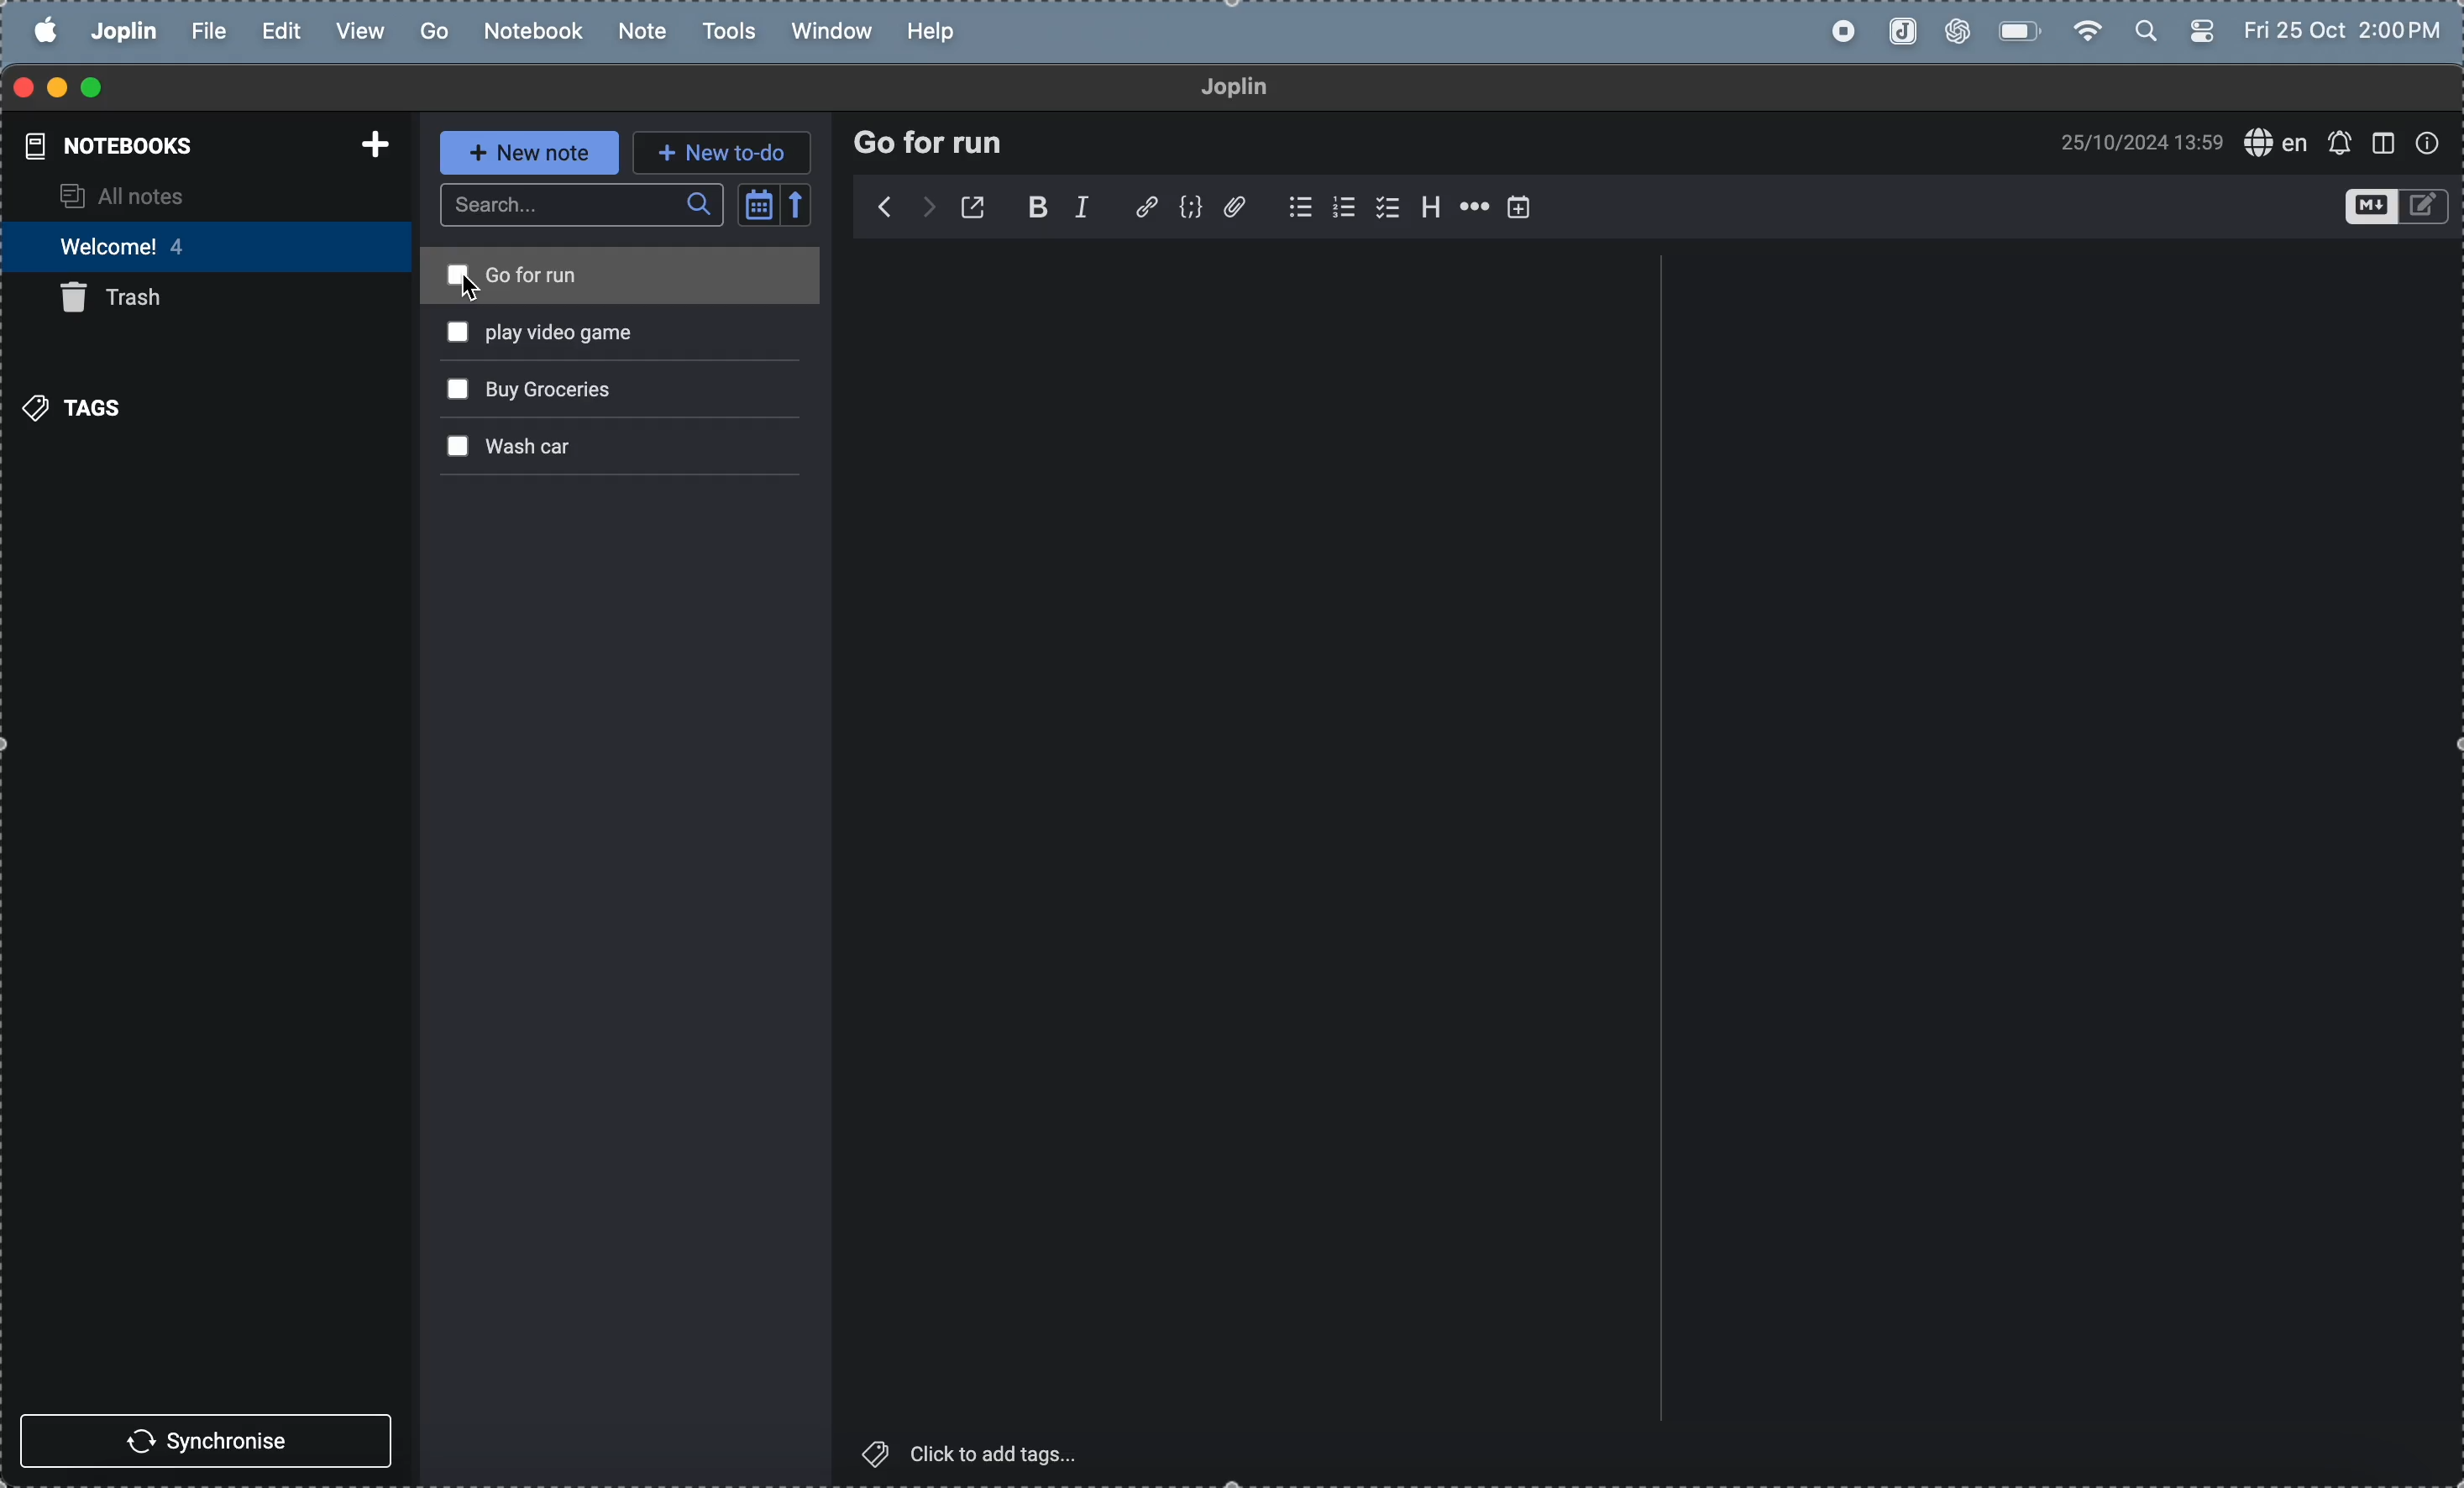 The height and width of the screenshot is (1488, 2464). I want to click on chat gpt, so click(1961, 31).